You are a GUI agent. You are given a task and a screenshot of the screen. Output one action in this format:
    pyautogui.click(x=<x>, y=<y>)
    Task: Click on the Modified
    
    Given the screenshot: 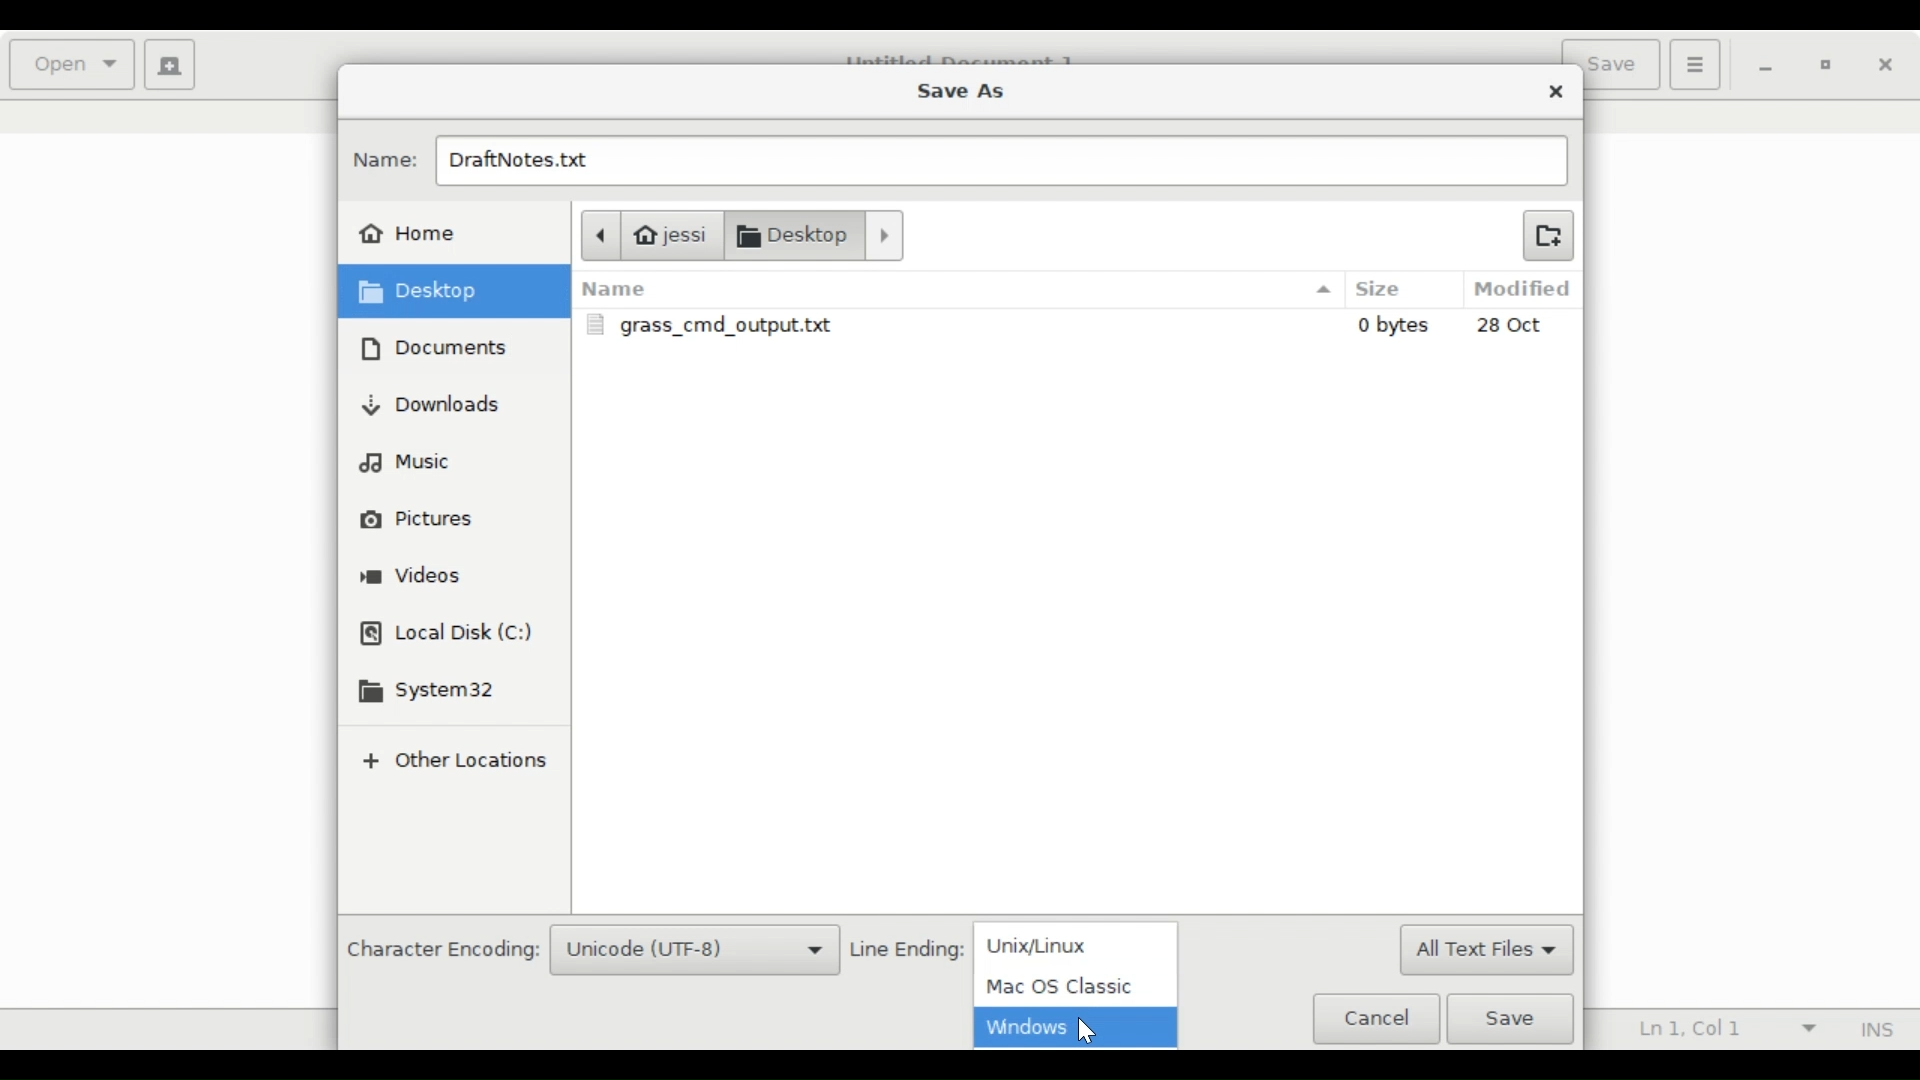 What is the action you would take?
    pyautogui.click(x=1525, y=289)
    